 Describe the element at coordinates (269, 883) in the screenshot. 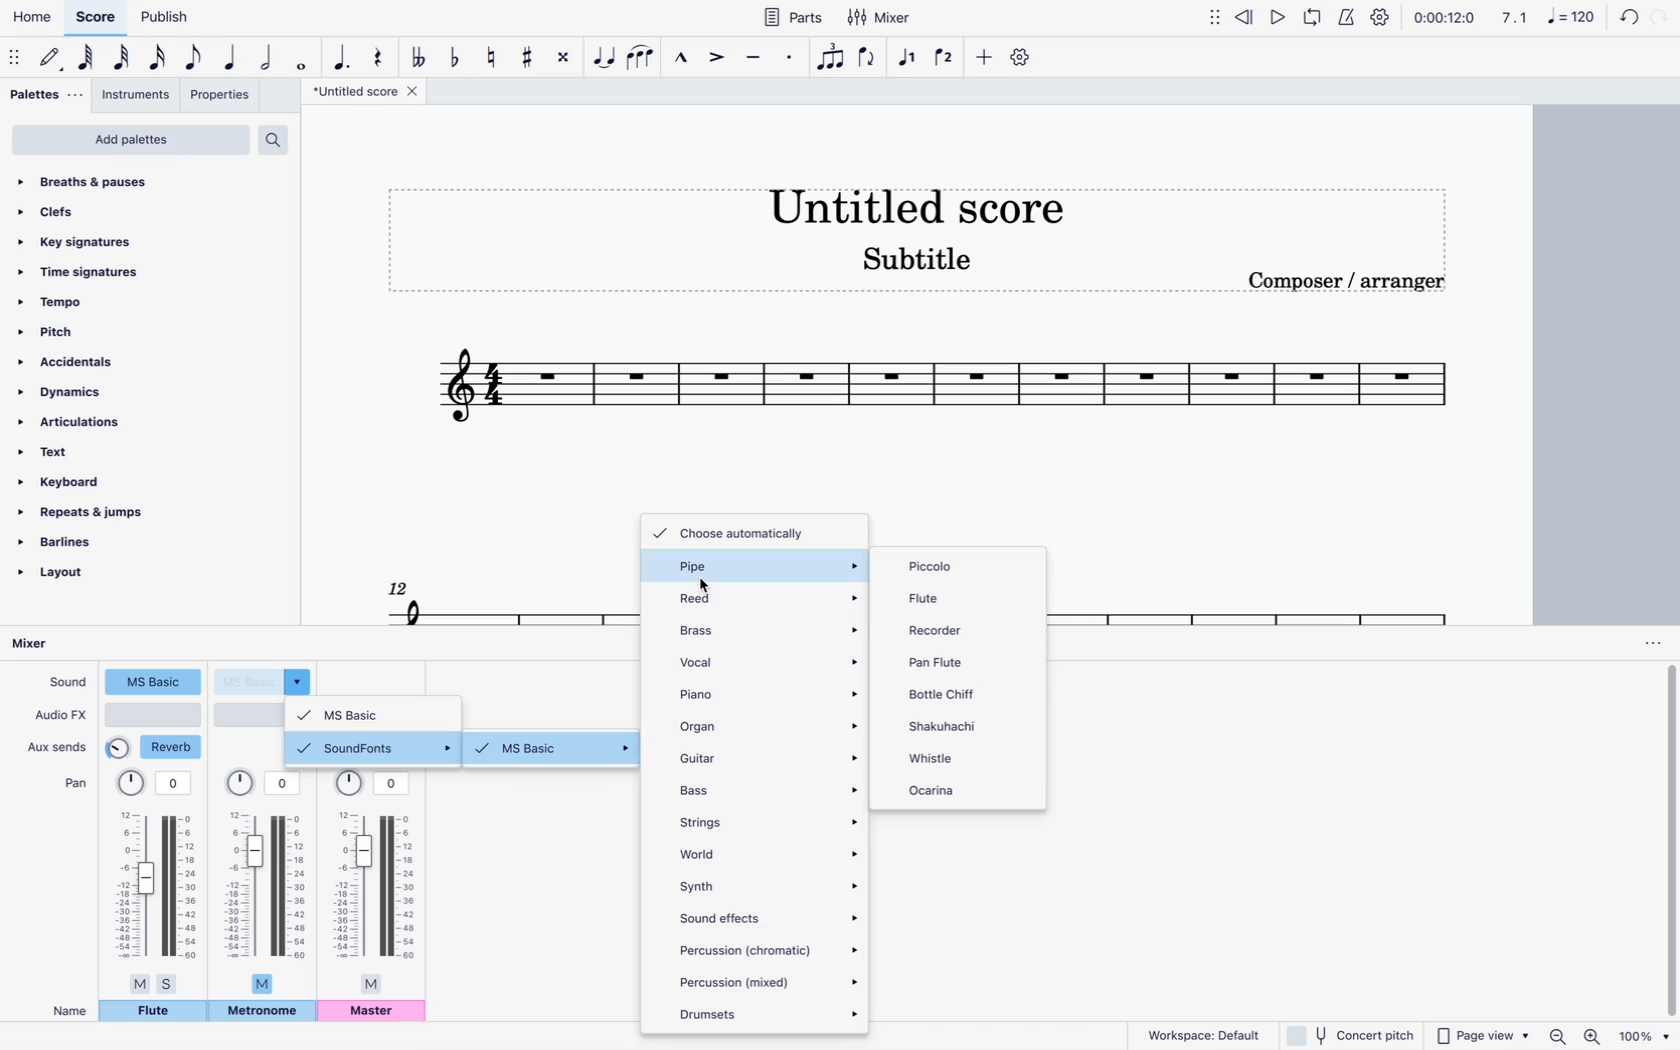

I see `pan` at that location.